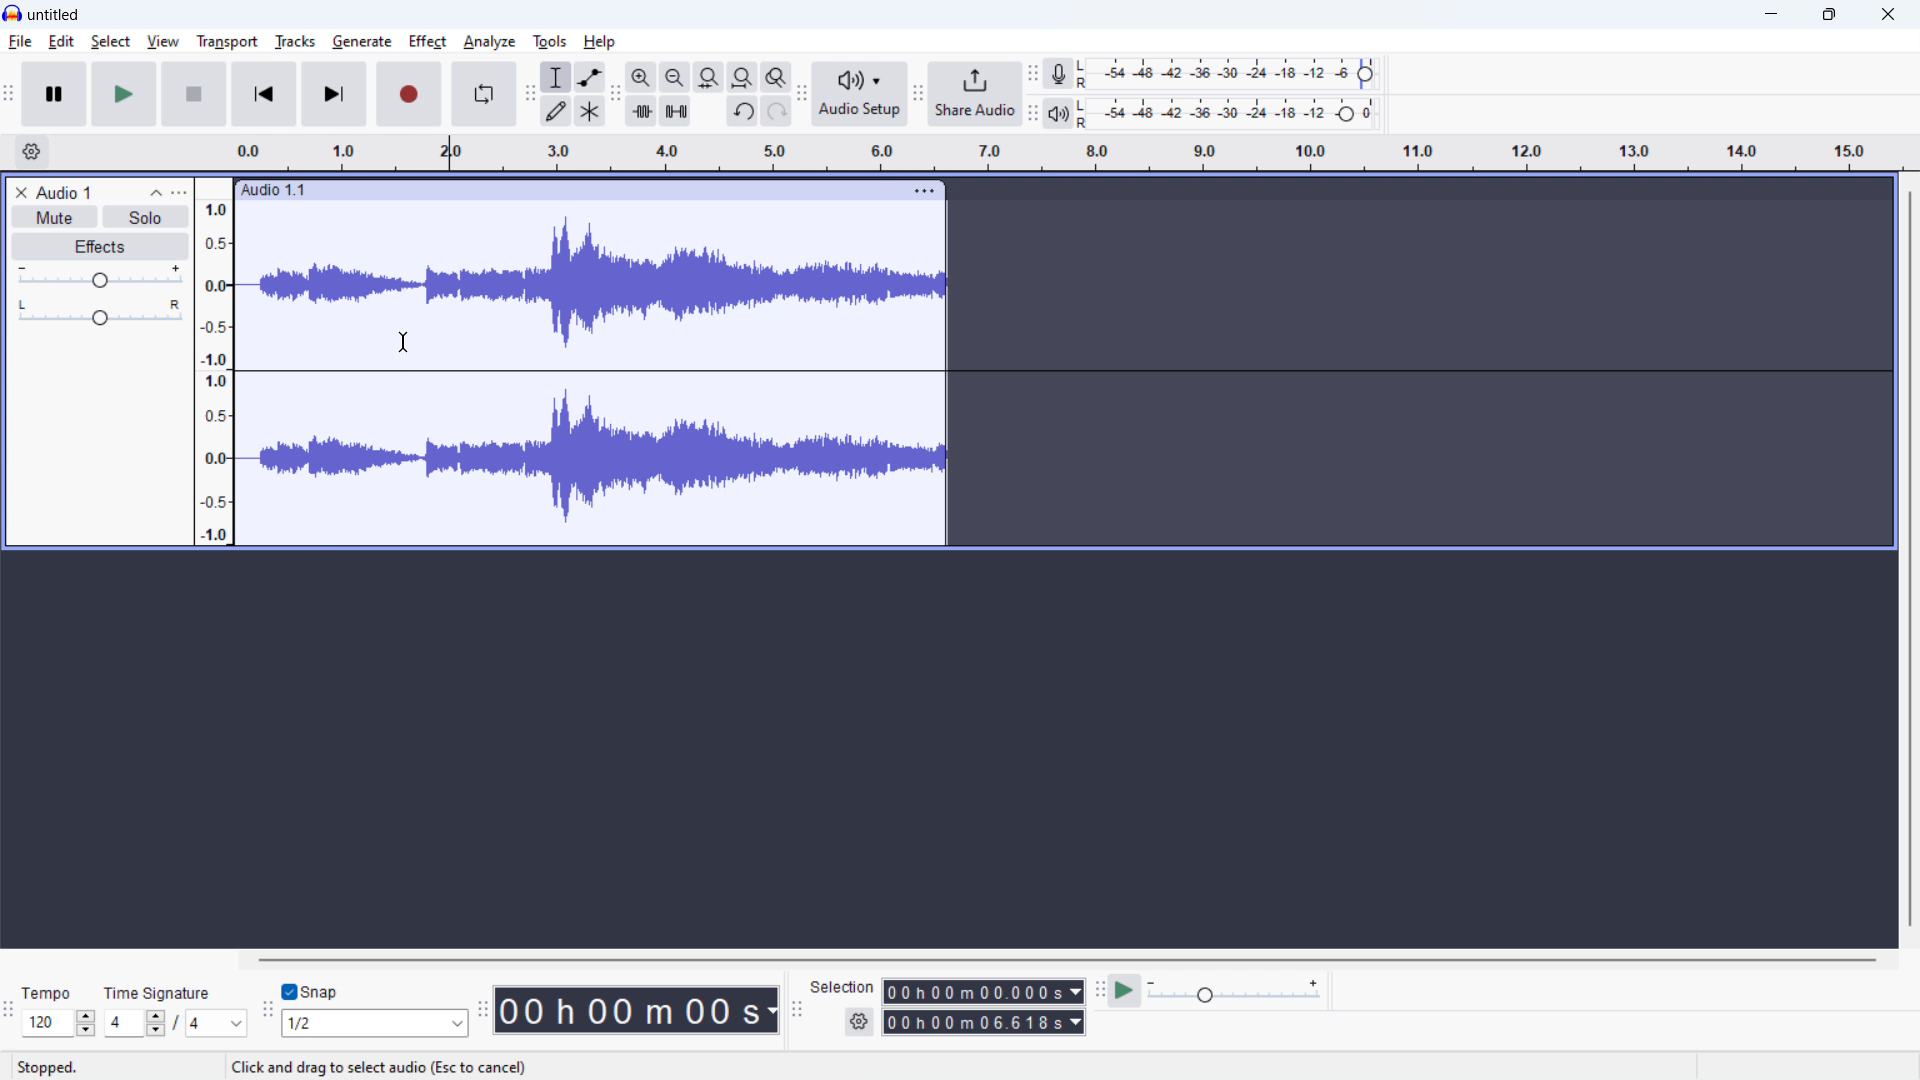 The height and width of the screenshot is (1080, 1920). I want to click on Click and drag to select audio, so click(378, 1068).